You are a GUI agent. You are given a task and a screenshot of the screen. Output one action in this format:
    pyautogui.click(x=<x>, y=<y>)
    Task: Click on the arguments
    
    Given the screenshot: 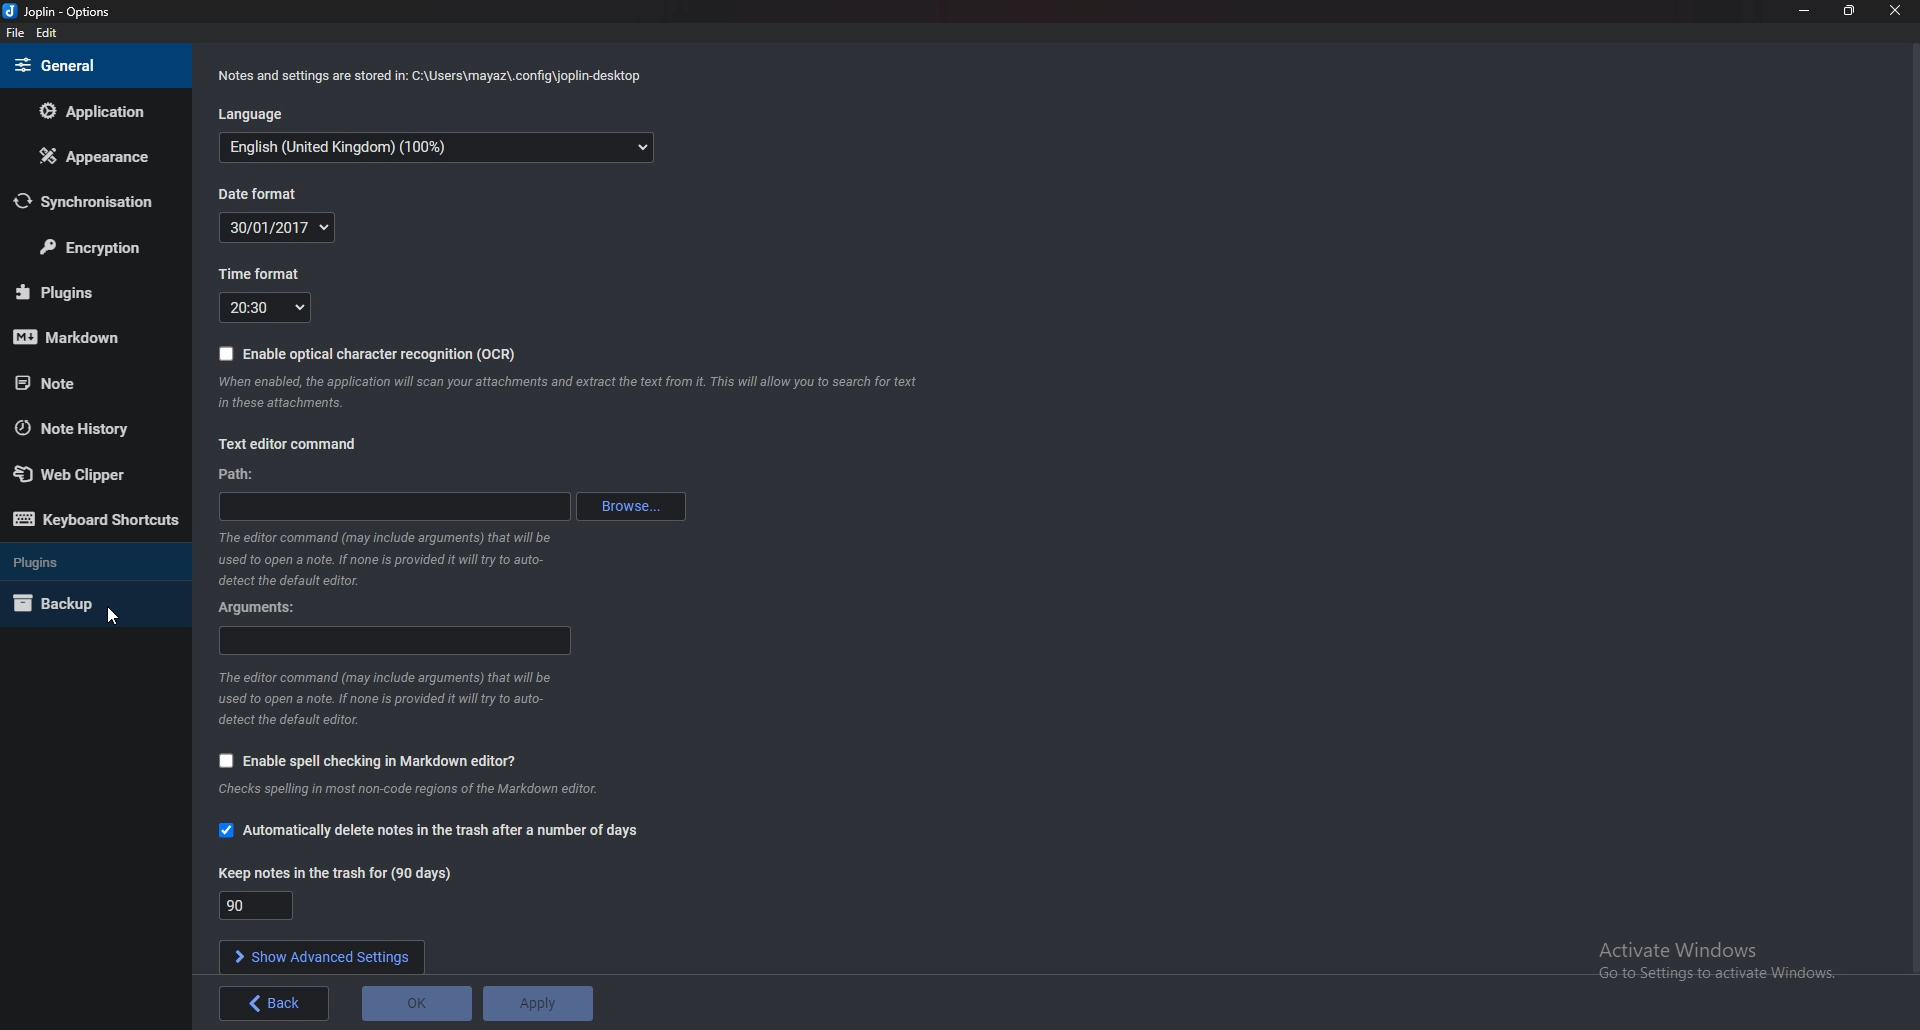 What is the action you would take?
    pyautogui.click(x=396, y=641)
    